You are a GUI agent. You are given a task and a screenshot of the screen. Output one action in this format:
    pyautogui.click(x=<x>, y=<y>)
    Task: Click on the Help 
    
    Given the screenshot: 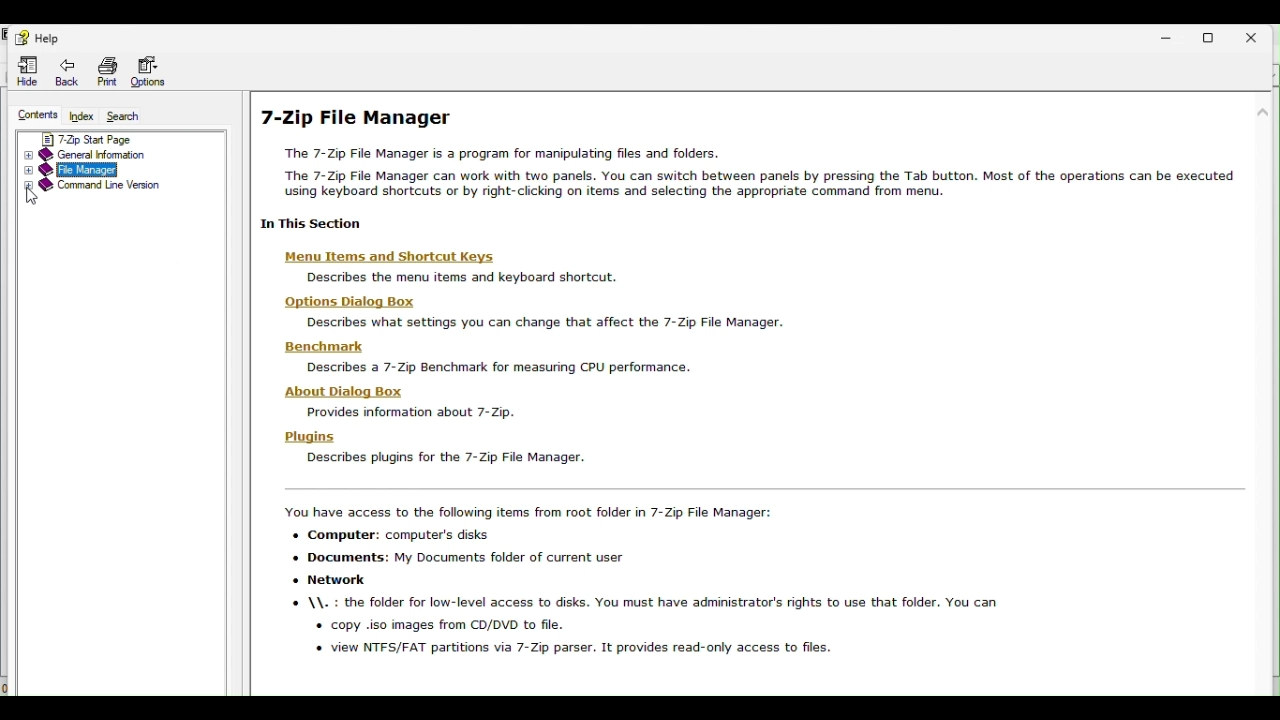 What is the action you would take?
    pyautogui.click(x=36, y=36)
    